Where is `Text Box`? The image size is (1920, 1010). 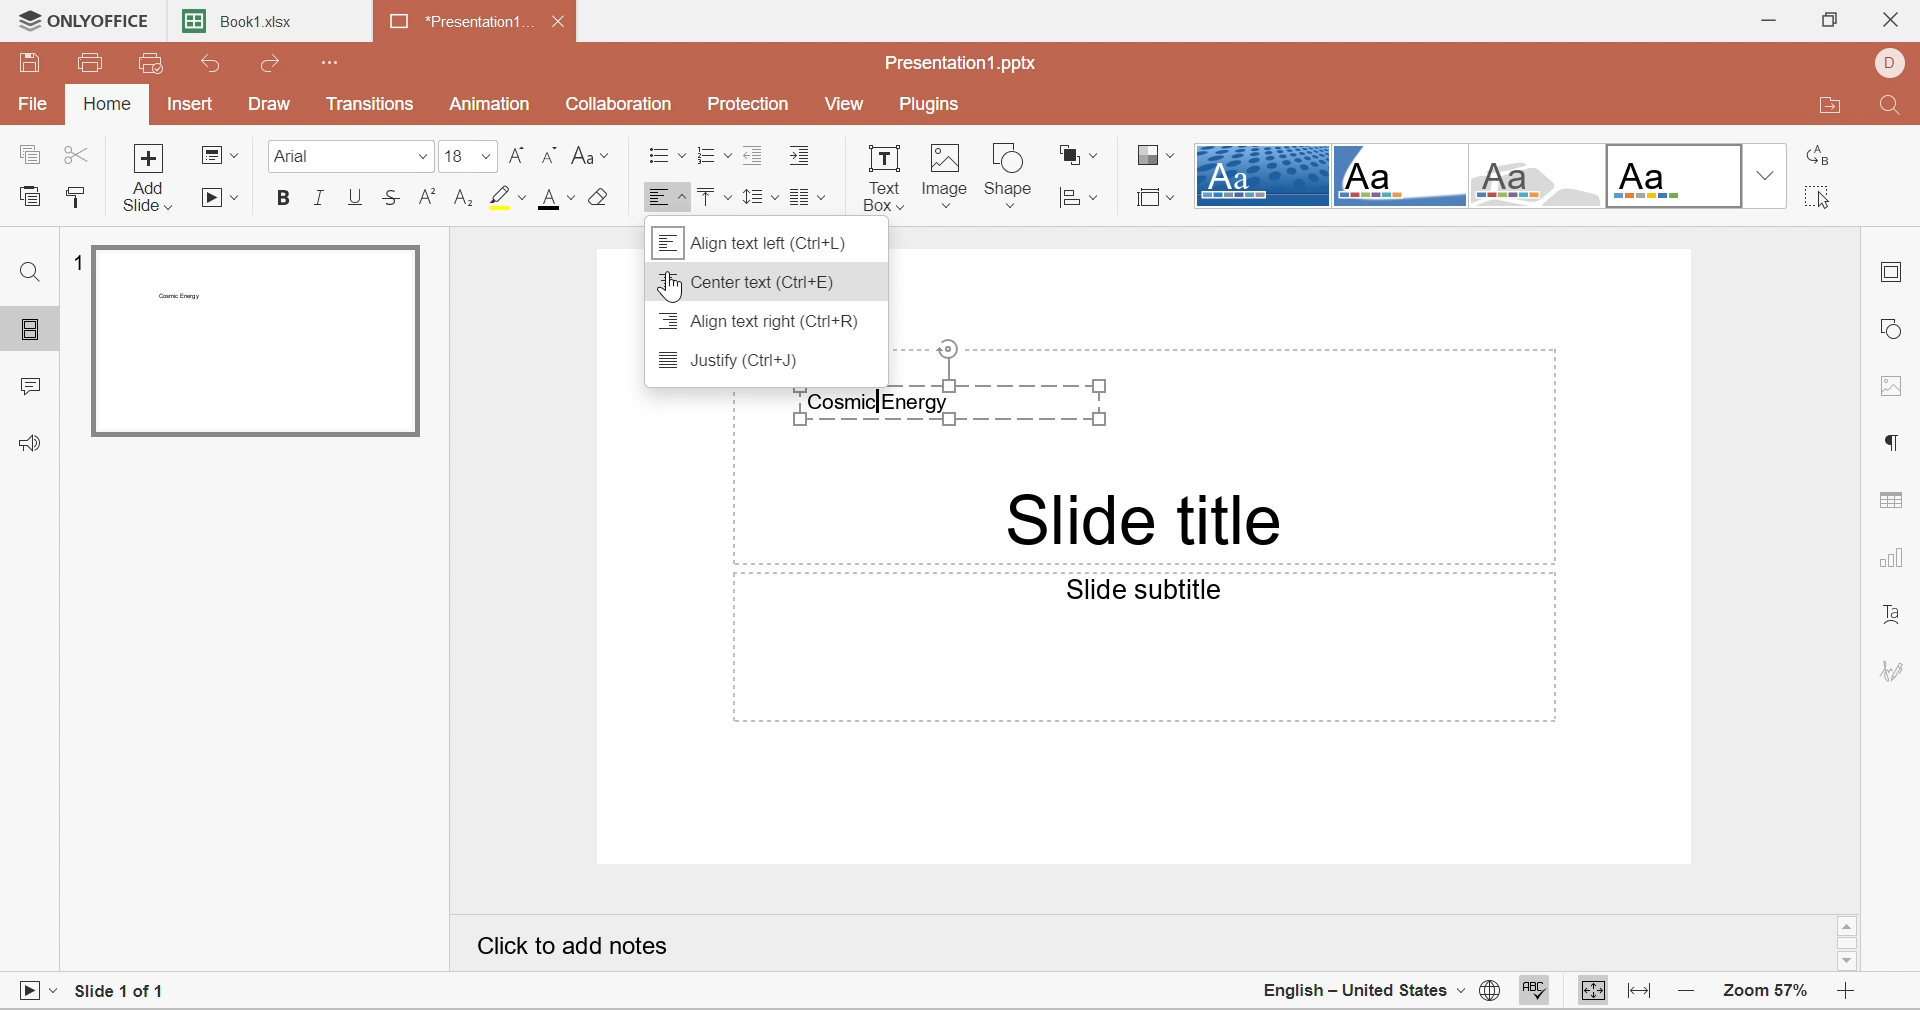
Text Box is located at coordinates (885, 175).